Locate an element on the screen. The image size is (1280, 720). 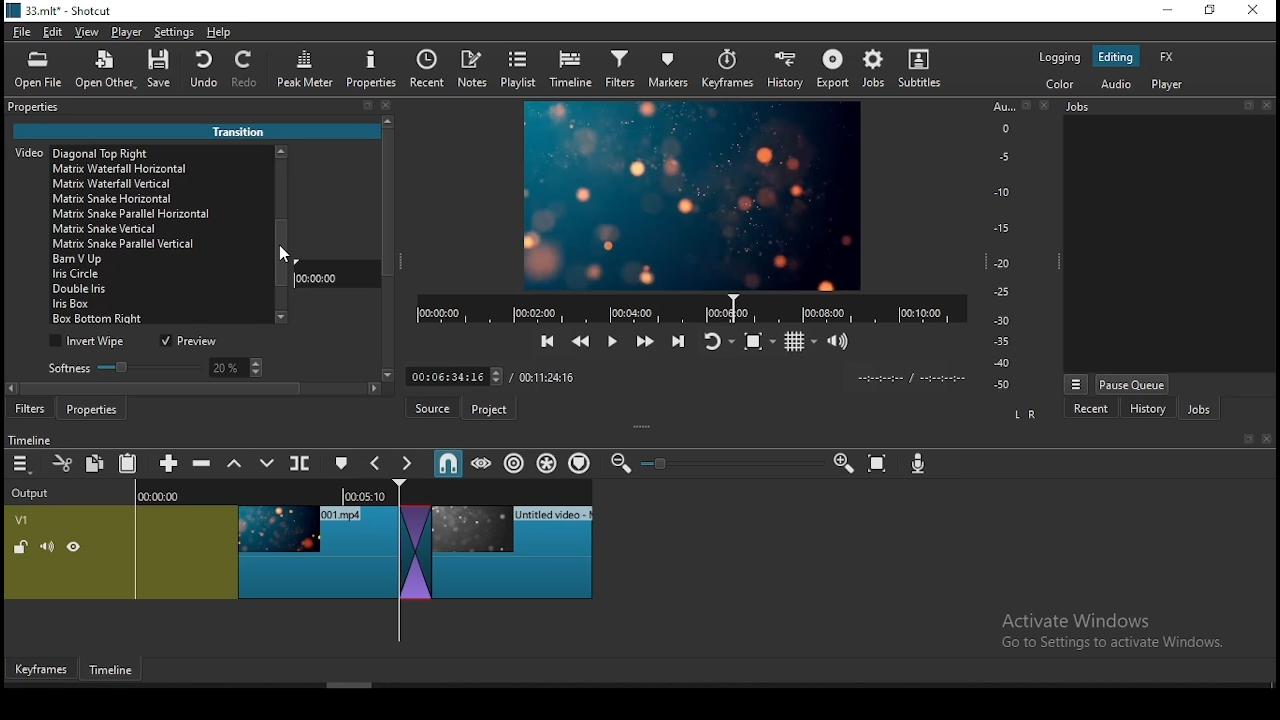
Activate windows is located at coordinates (1122, 630).